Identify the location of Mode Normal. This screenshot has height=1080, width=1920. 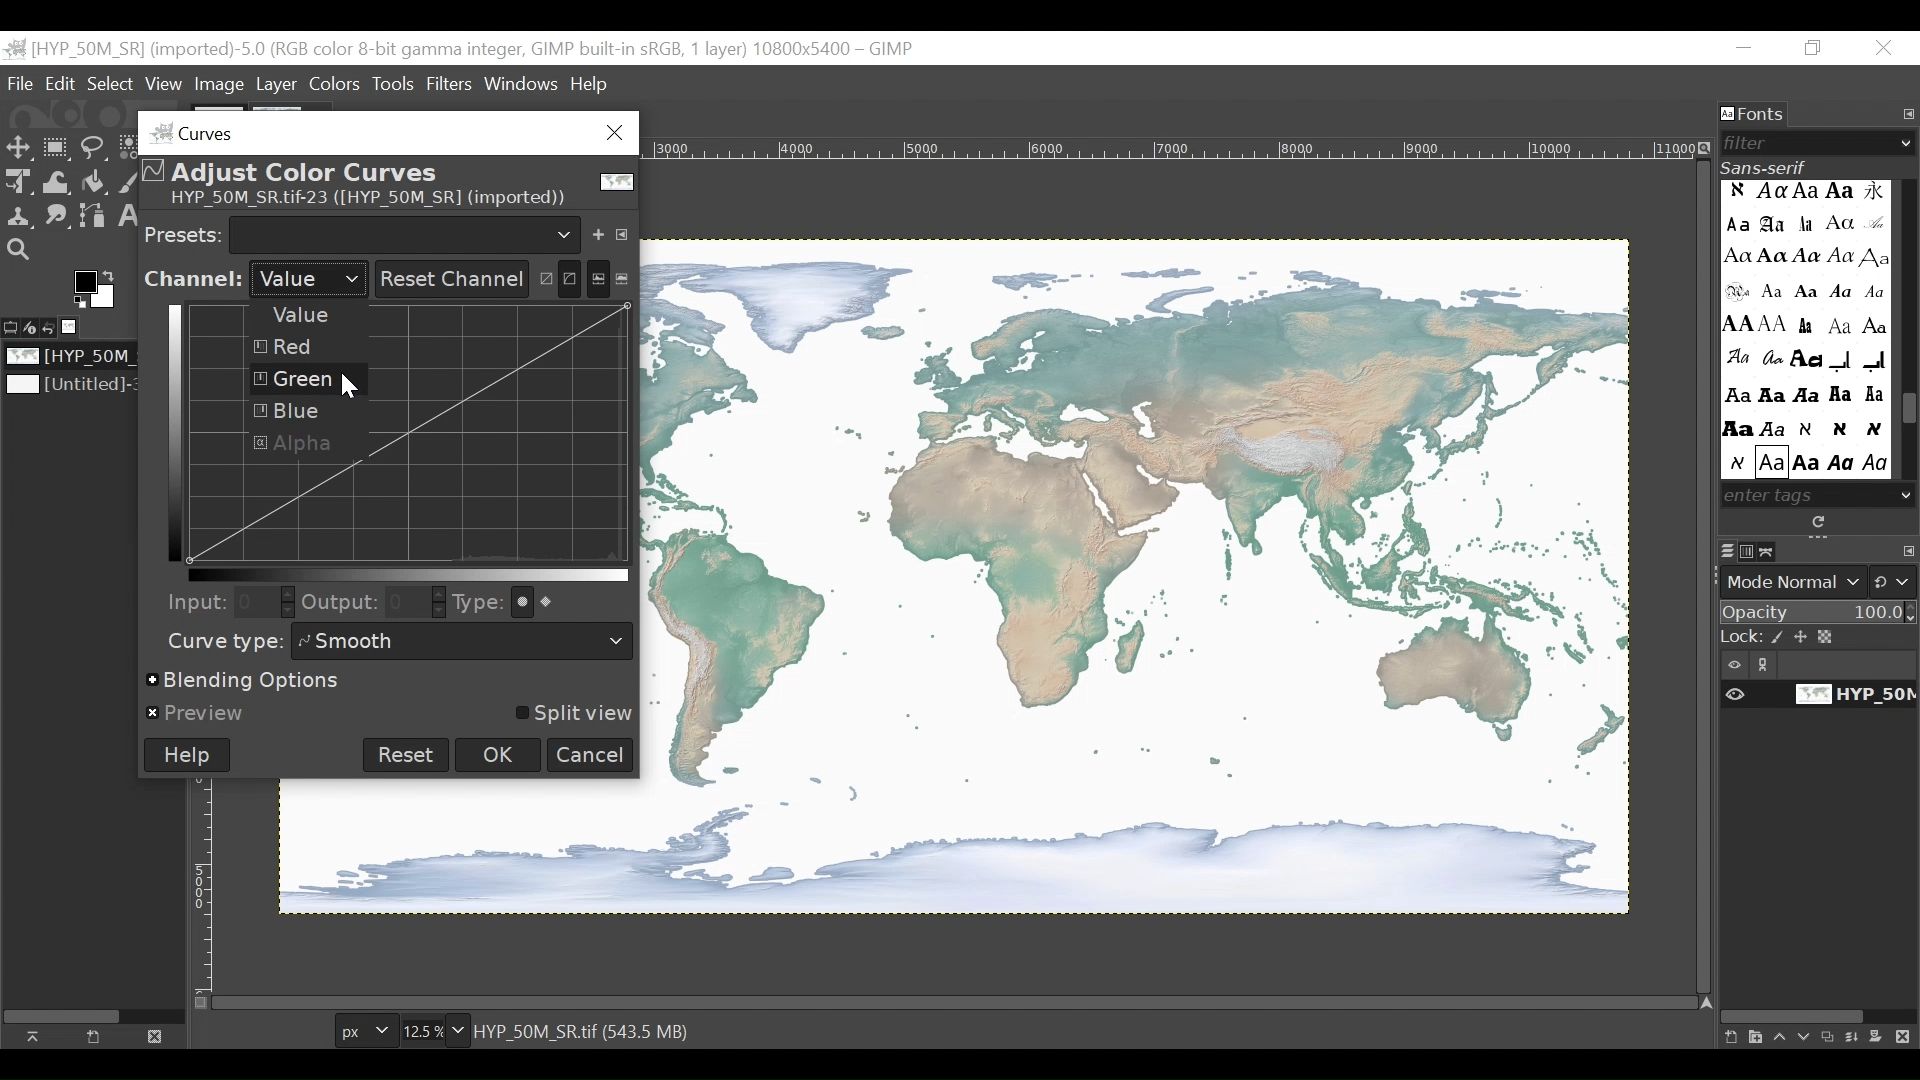
(1821, 582).